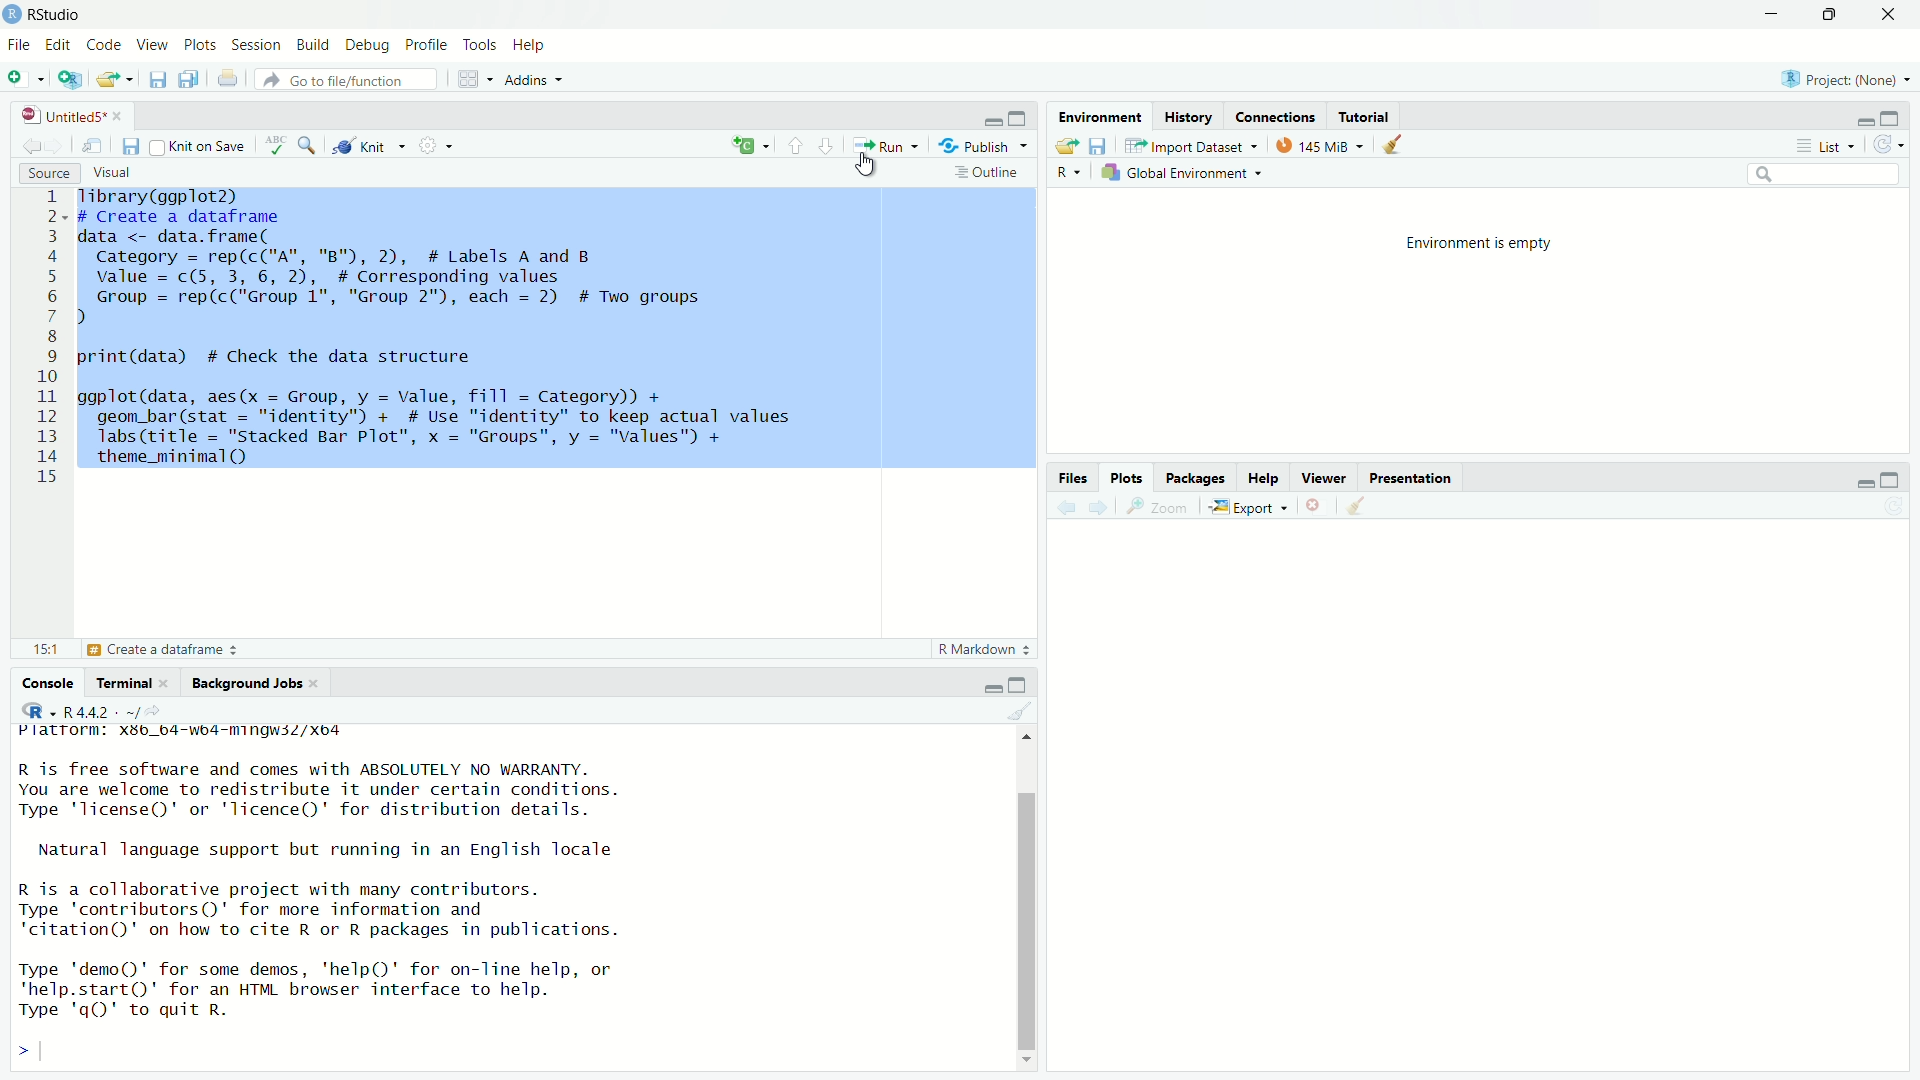 This screenshot has width=1920, height=1080. What do you see at coordinates (57, 142) in the screenshot?
I see `Go forward to the next source location (Ctrl + F10)` at bounding box center [57, 142].